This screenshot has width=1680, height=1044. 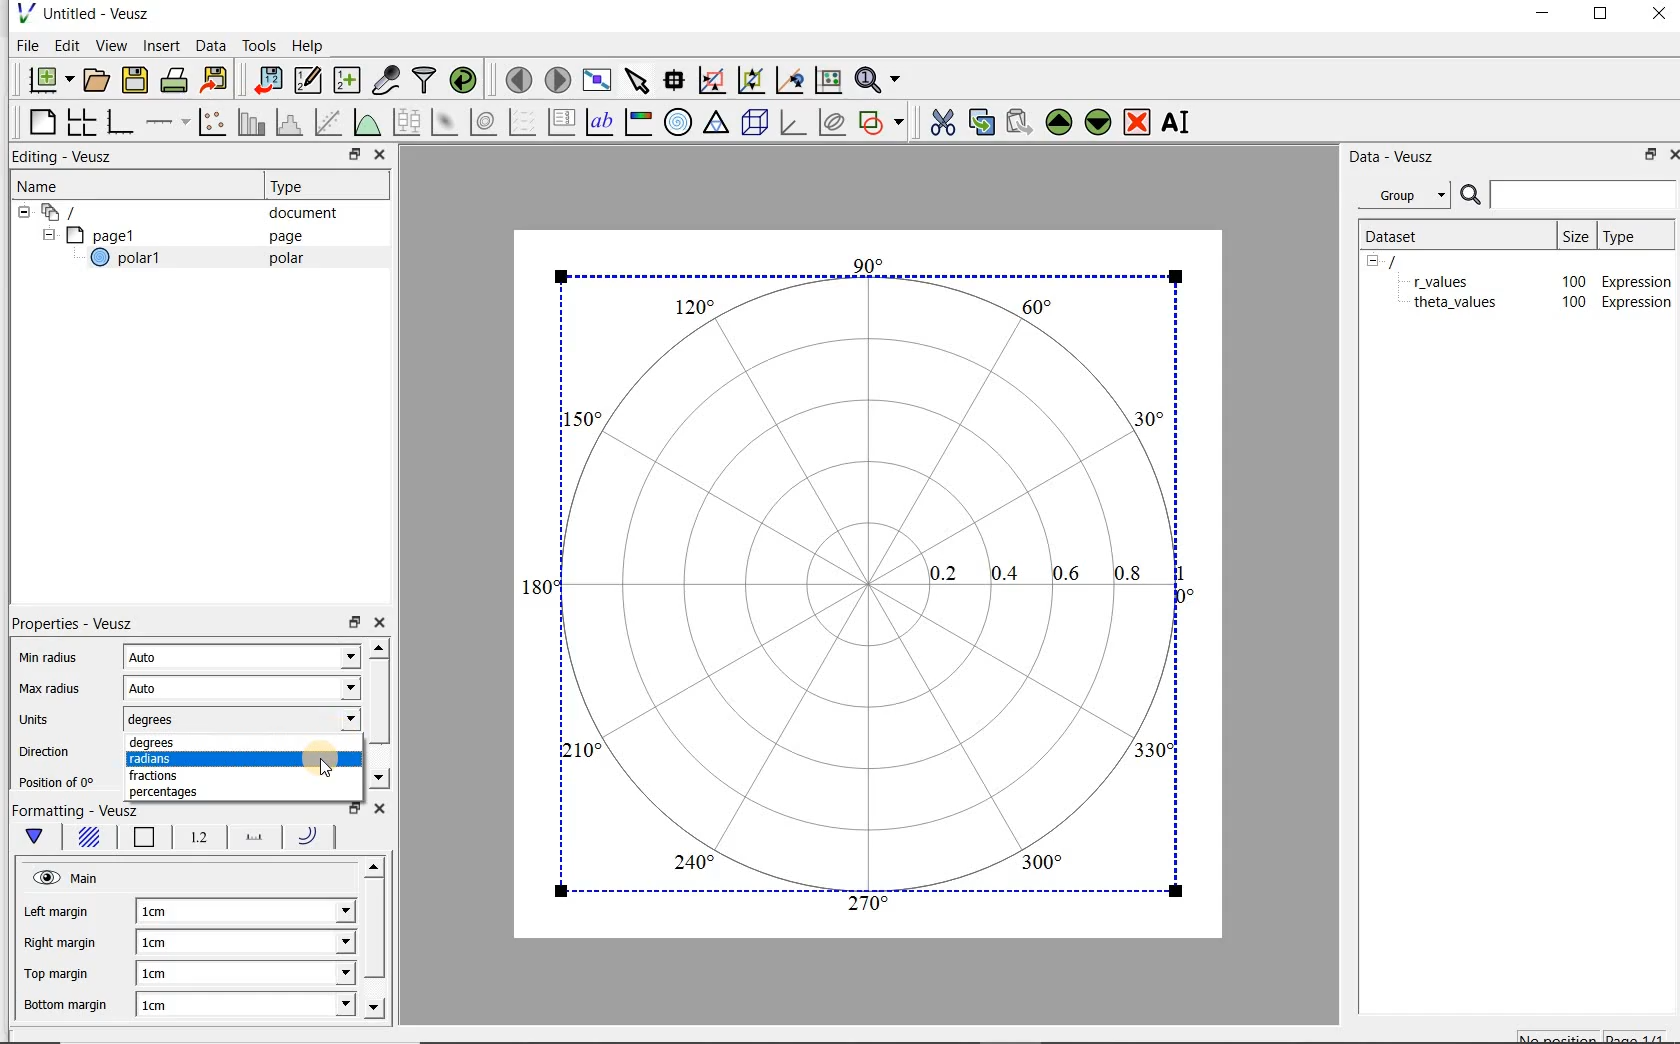 I want to click on Edit and enter new datasets, so click(x=309, y=81).